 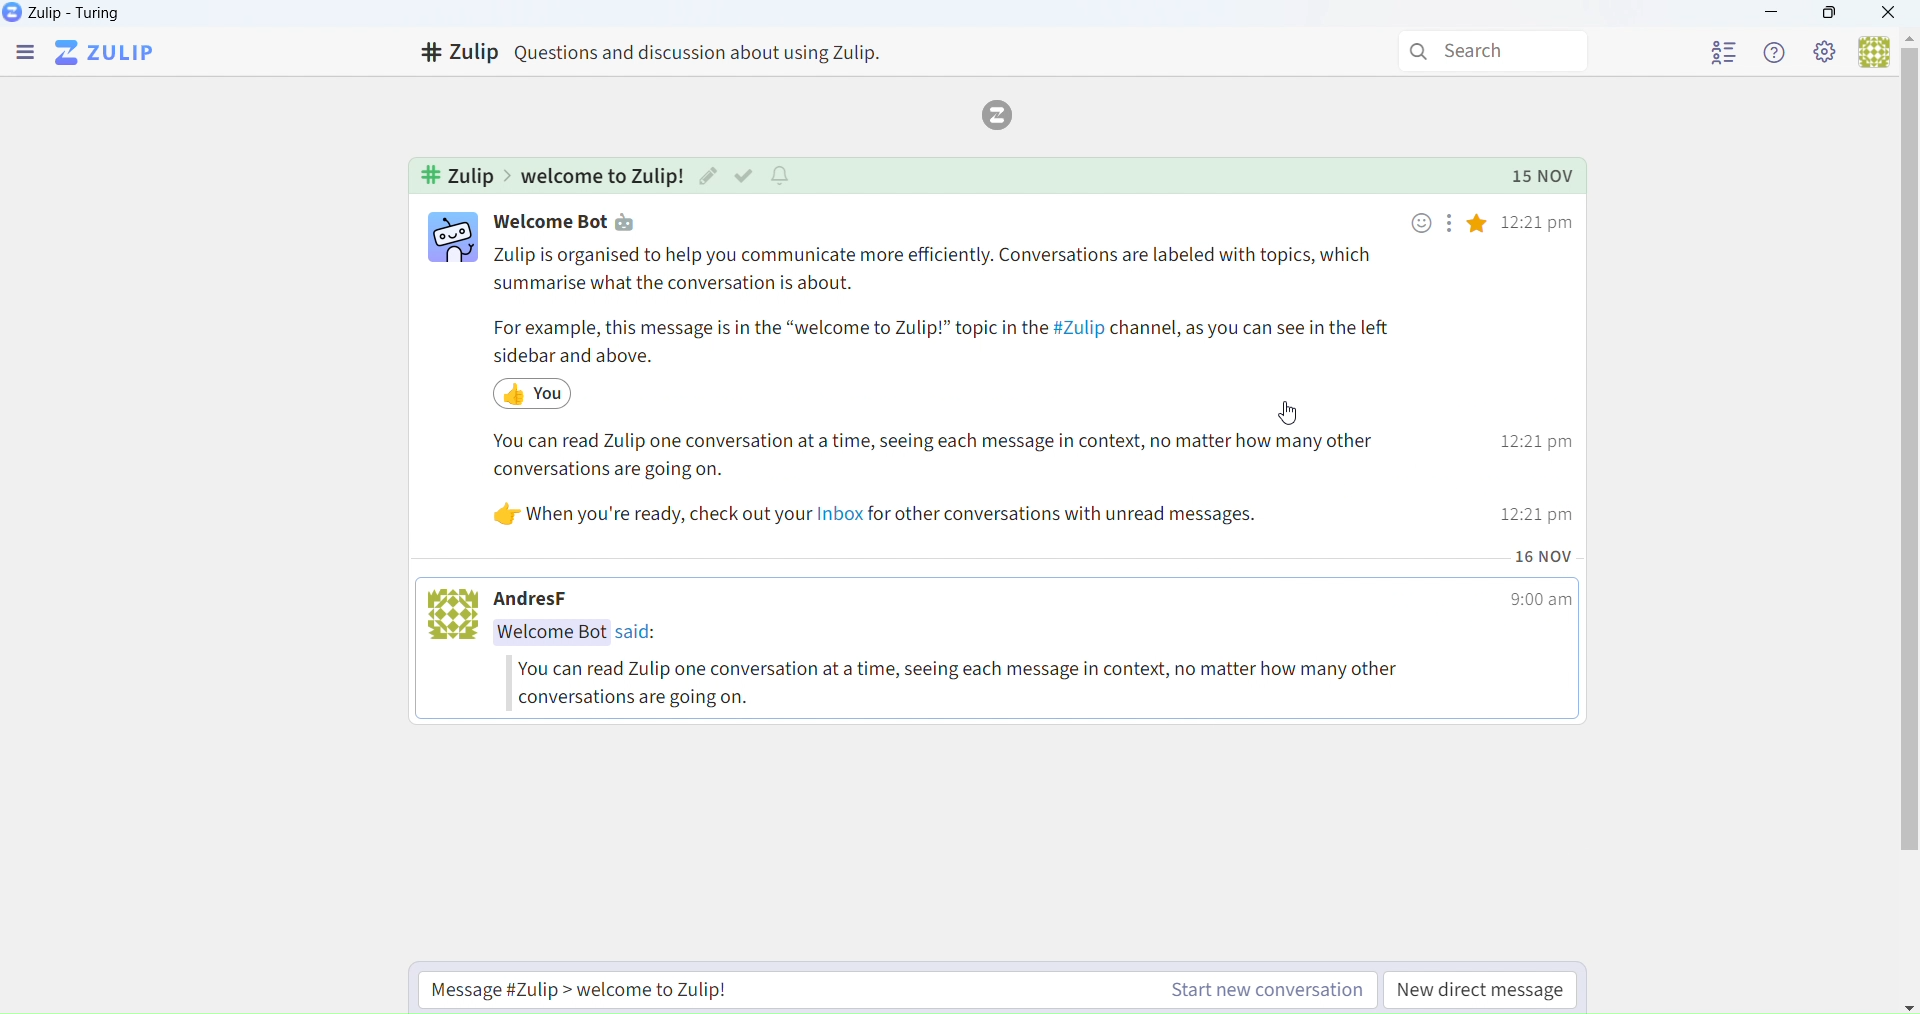 I want to click on Help, so click(x=1776, y=51).